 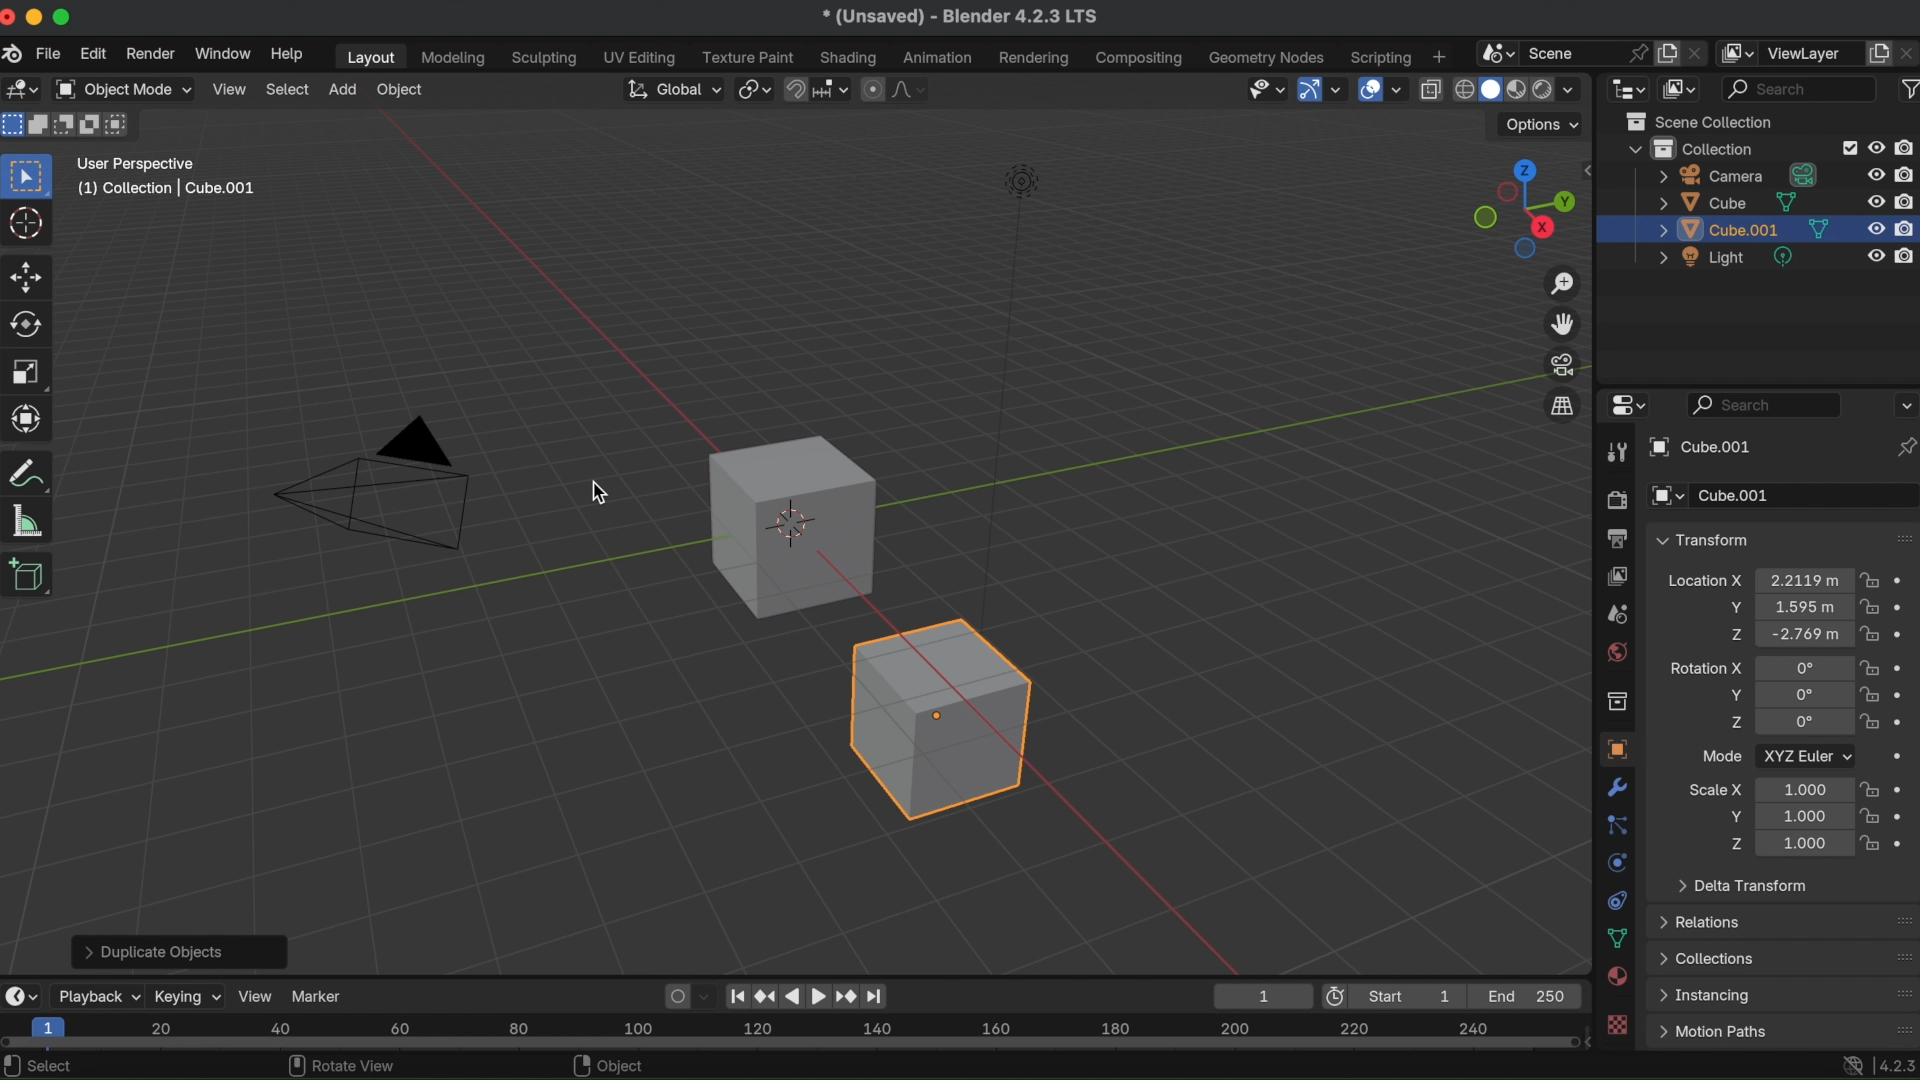 I want to click on Euler rotation, so click(x=1802, y=668).